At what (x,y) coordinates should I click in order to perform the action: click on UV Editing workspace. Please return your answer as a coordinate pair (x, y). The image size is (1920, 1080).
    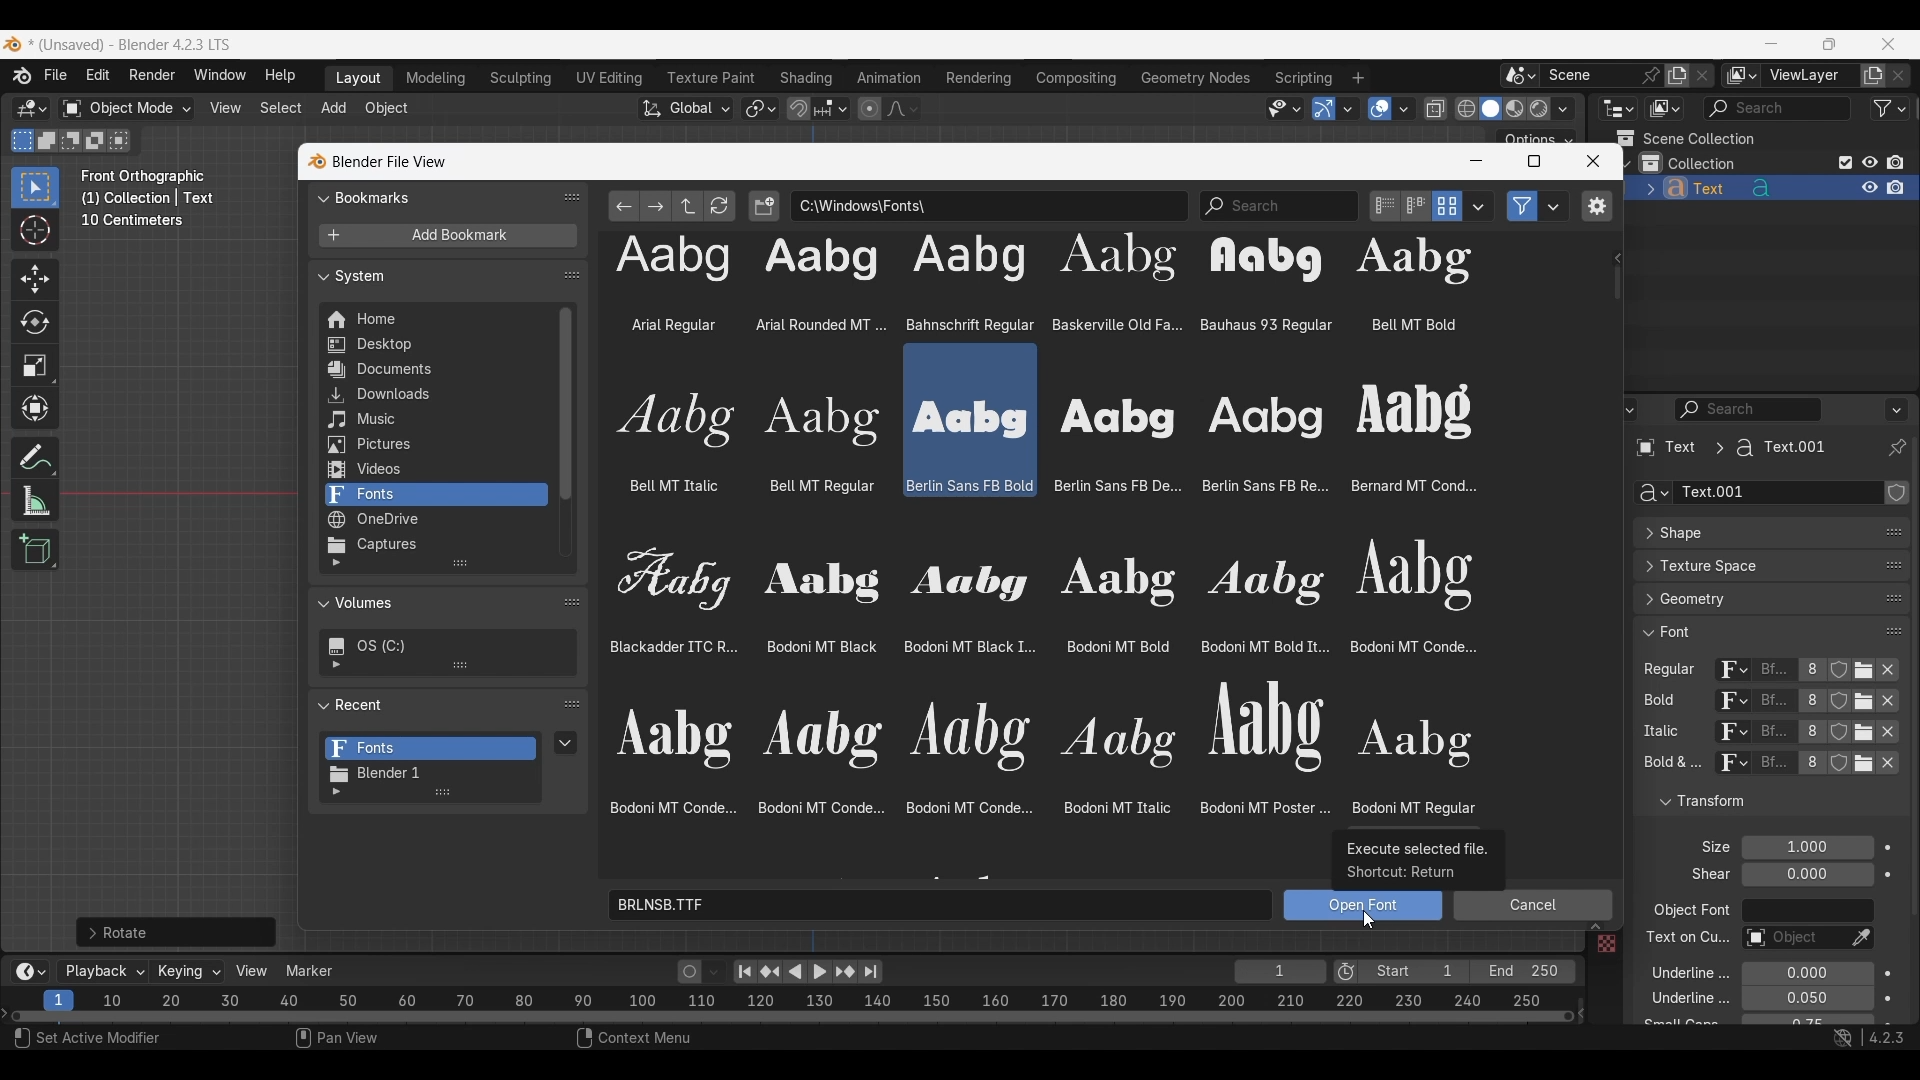
    Looking at the image, I should click on (611, 78).